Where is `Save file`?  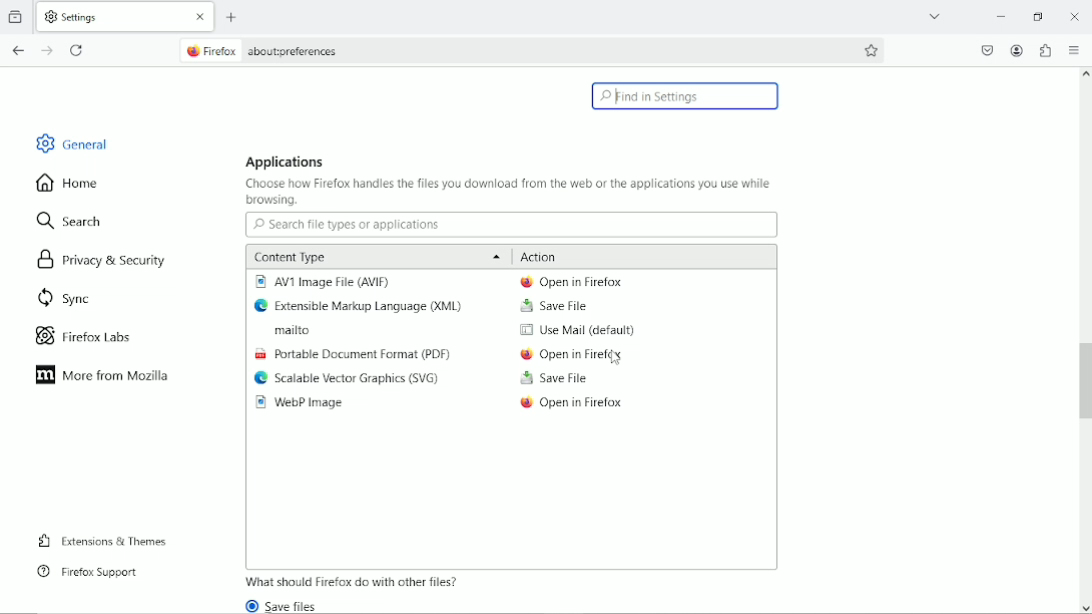
Save file is located at coordinates (554, 379).